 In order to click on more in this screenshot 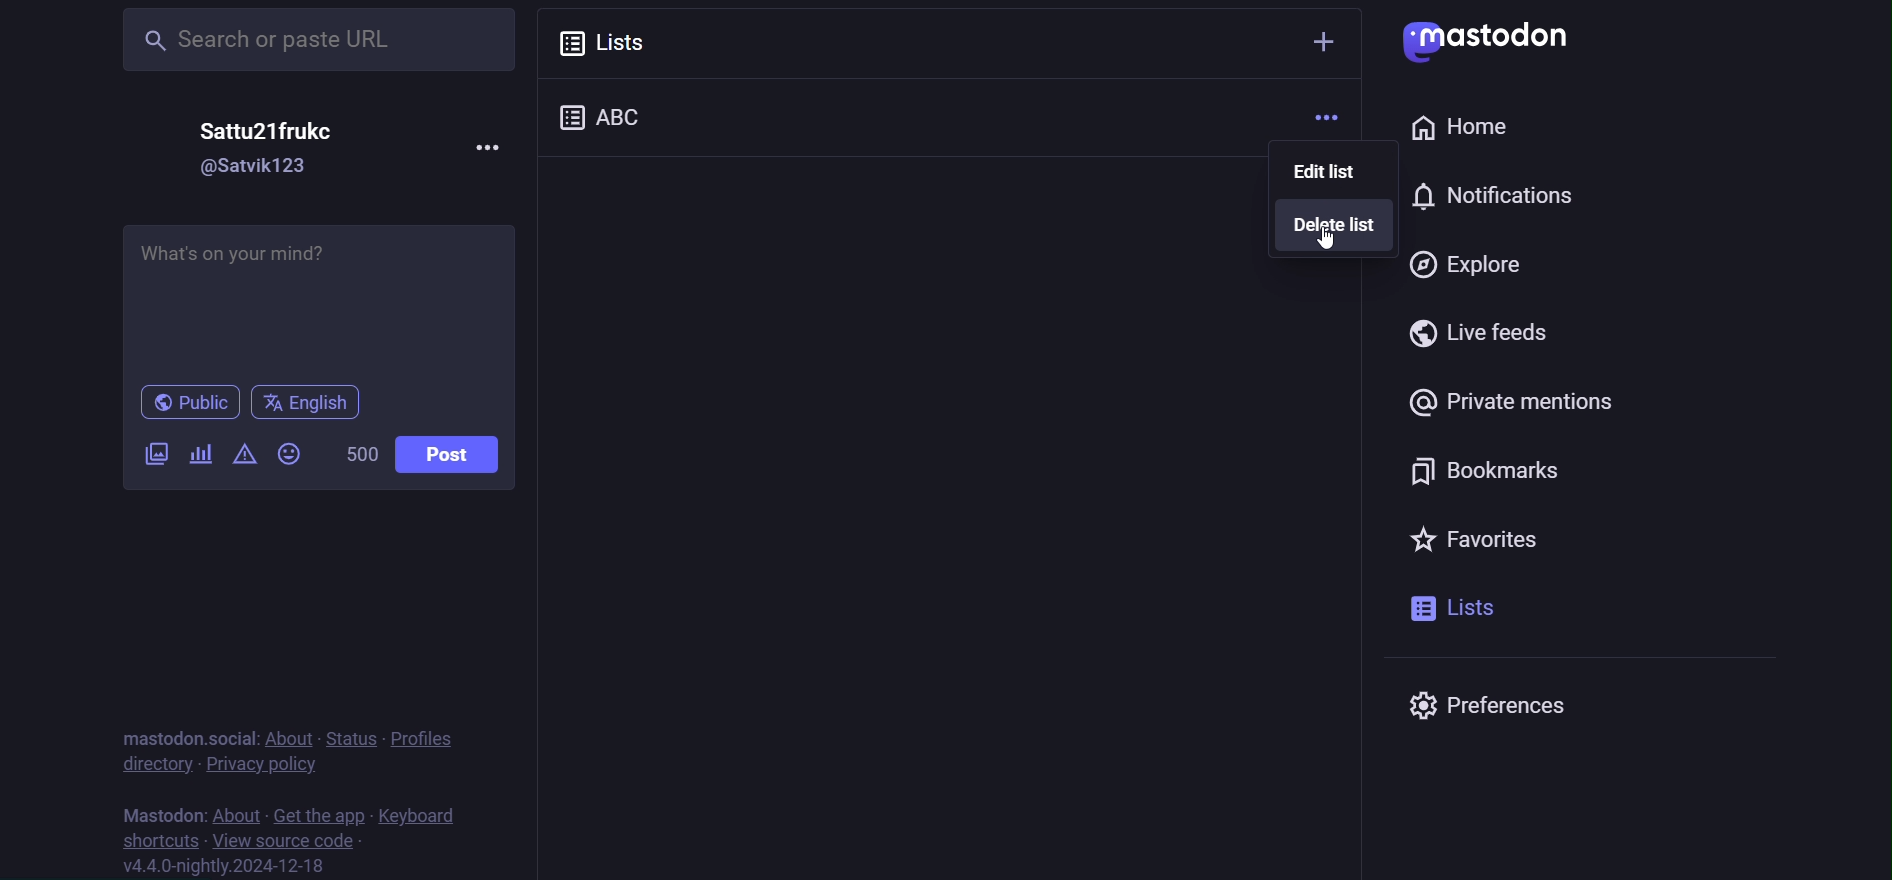, I will do `click(495, 146)`.